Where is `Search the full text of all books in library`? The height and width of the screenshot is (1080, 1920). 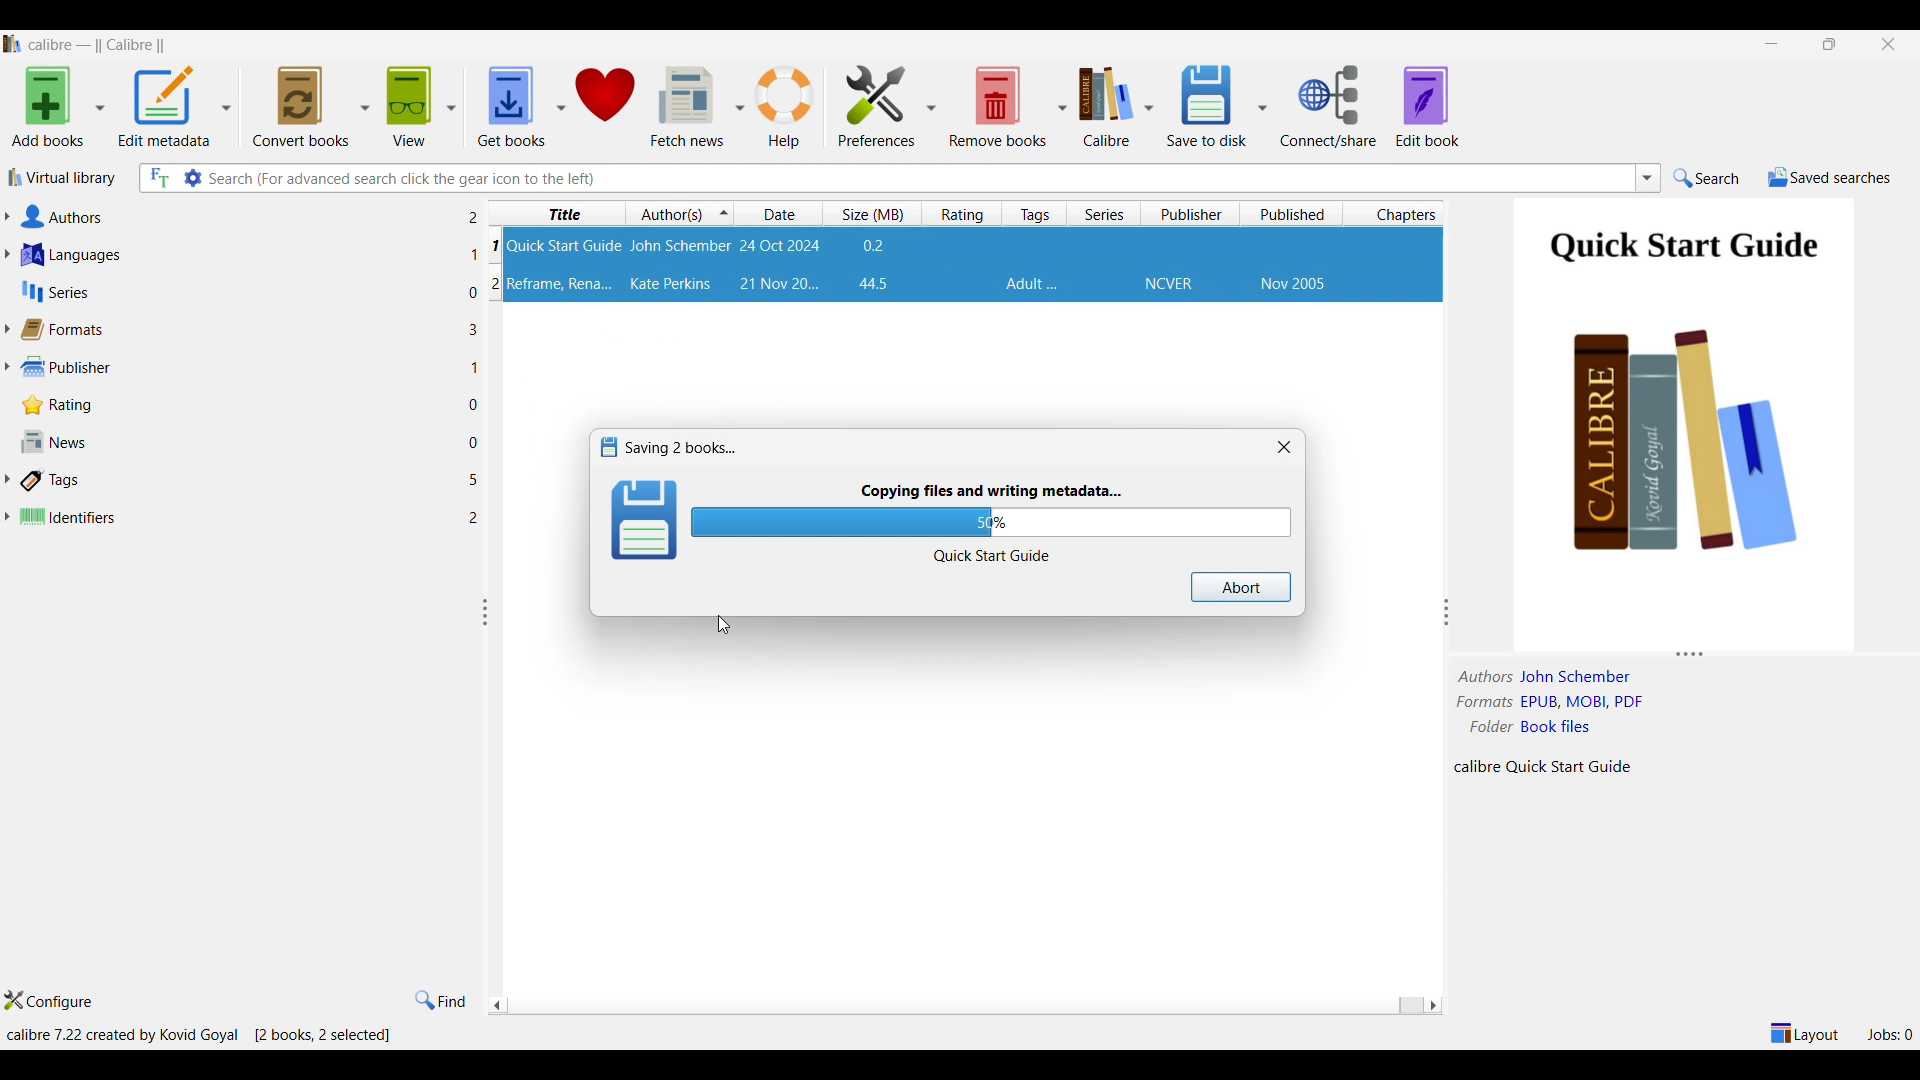 Search the full text of all books in library is located at coordinates (158, 178).